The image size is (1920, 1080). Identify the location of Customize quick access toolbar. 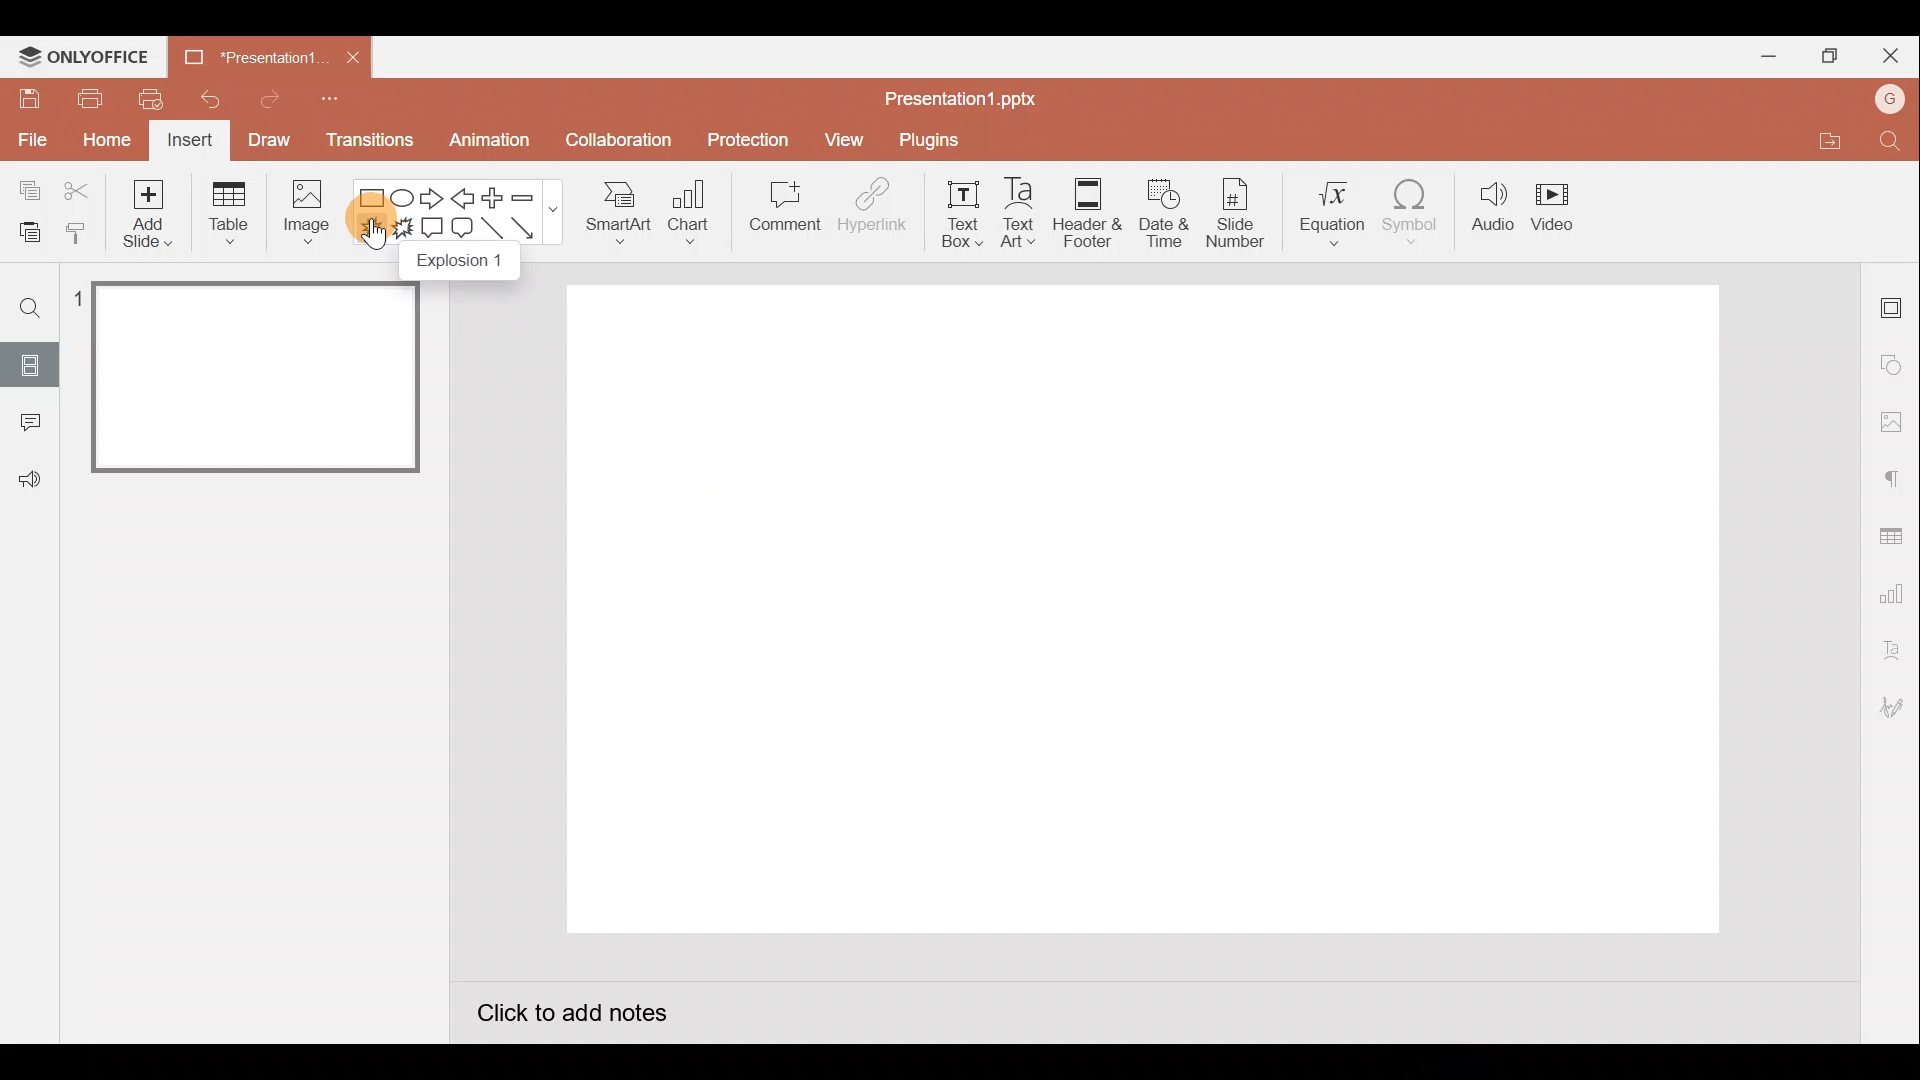
(335, 101).